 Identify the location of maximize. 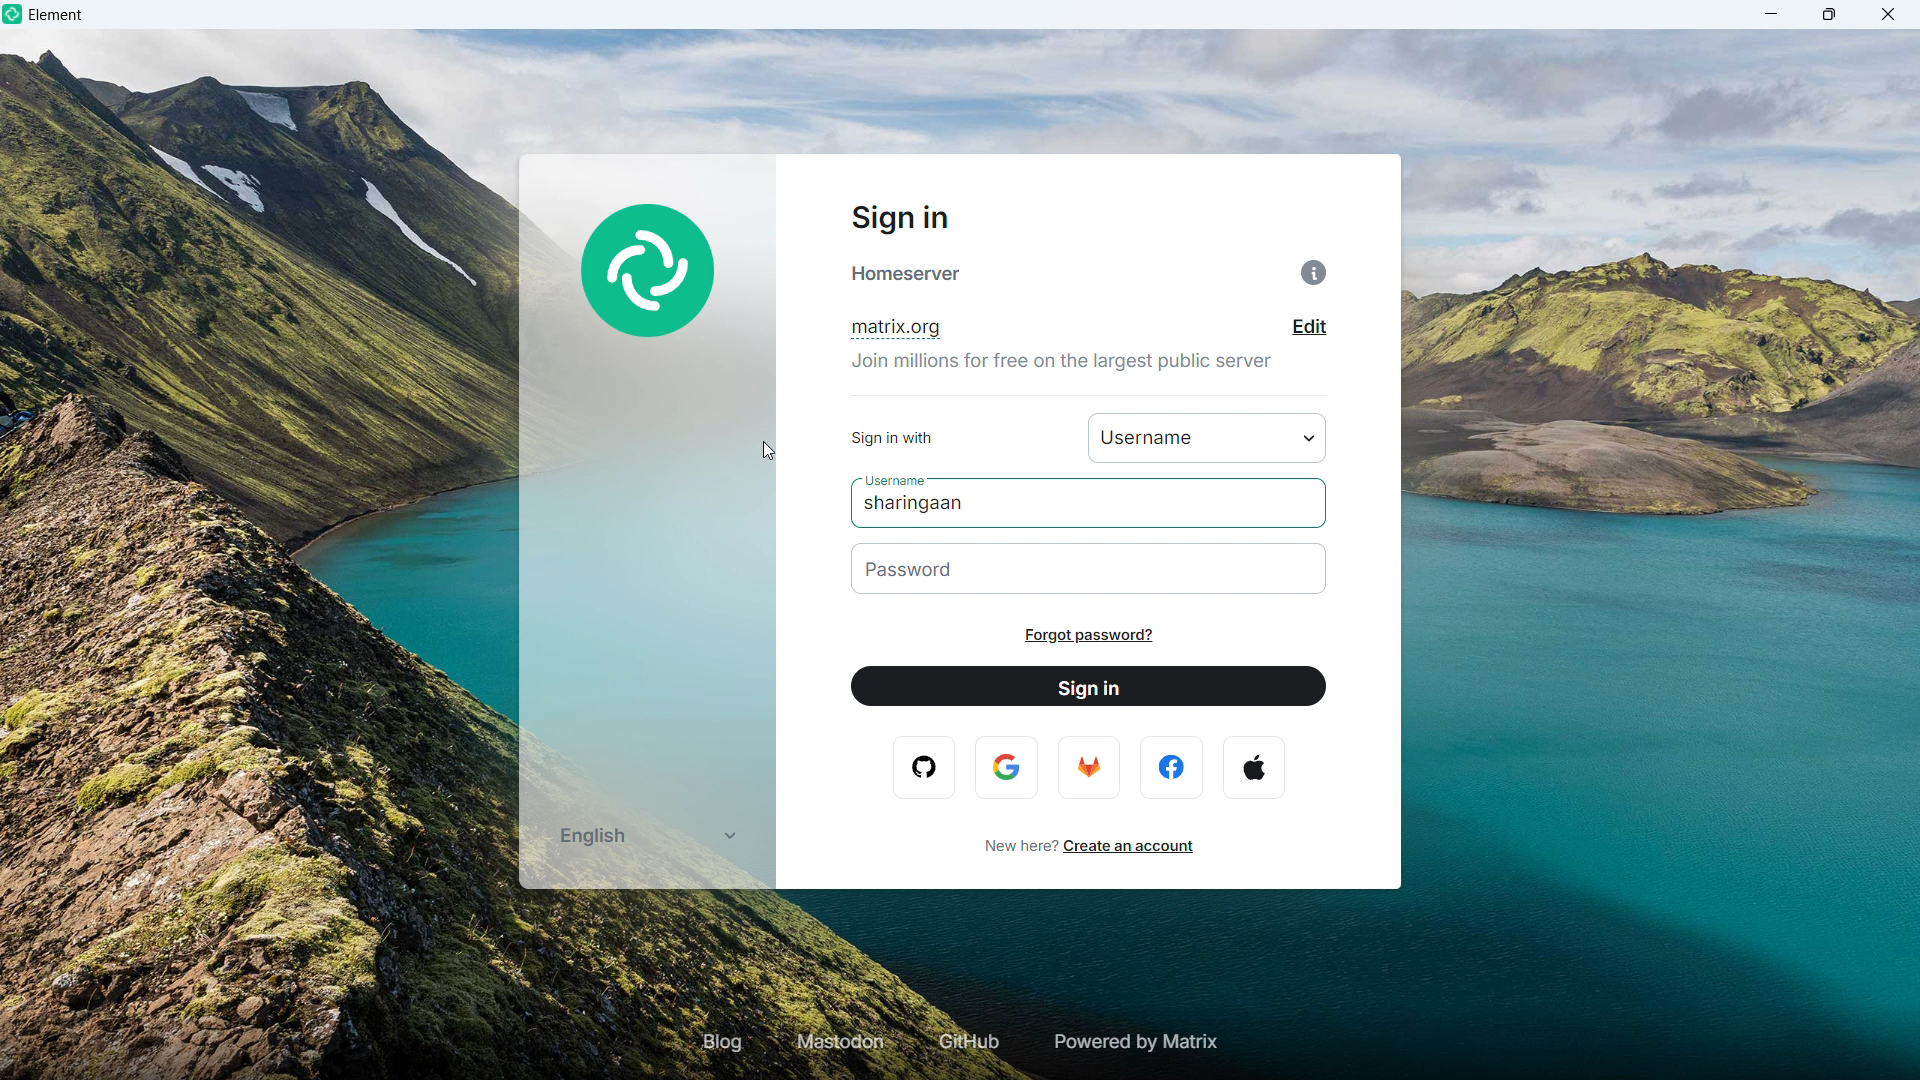
(1830, 14).